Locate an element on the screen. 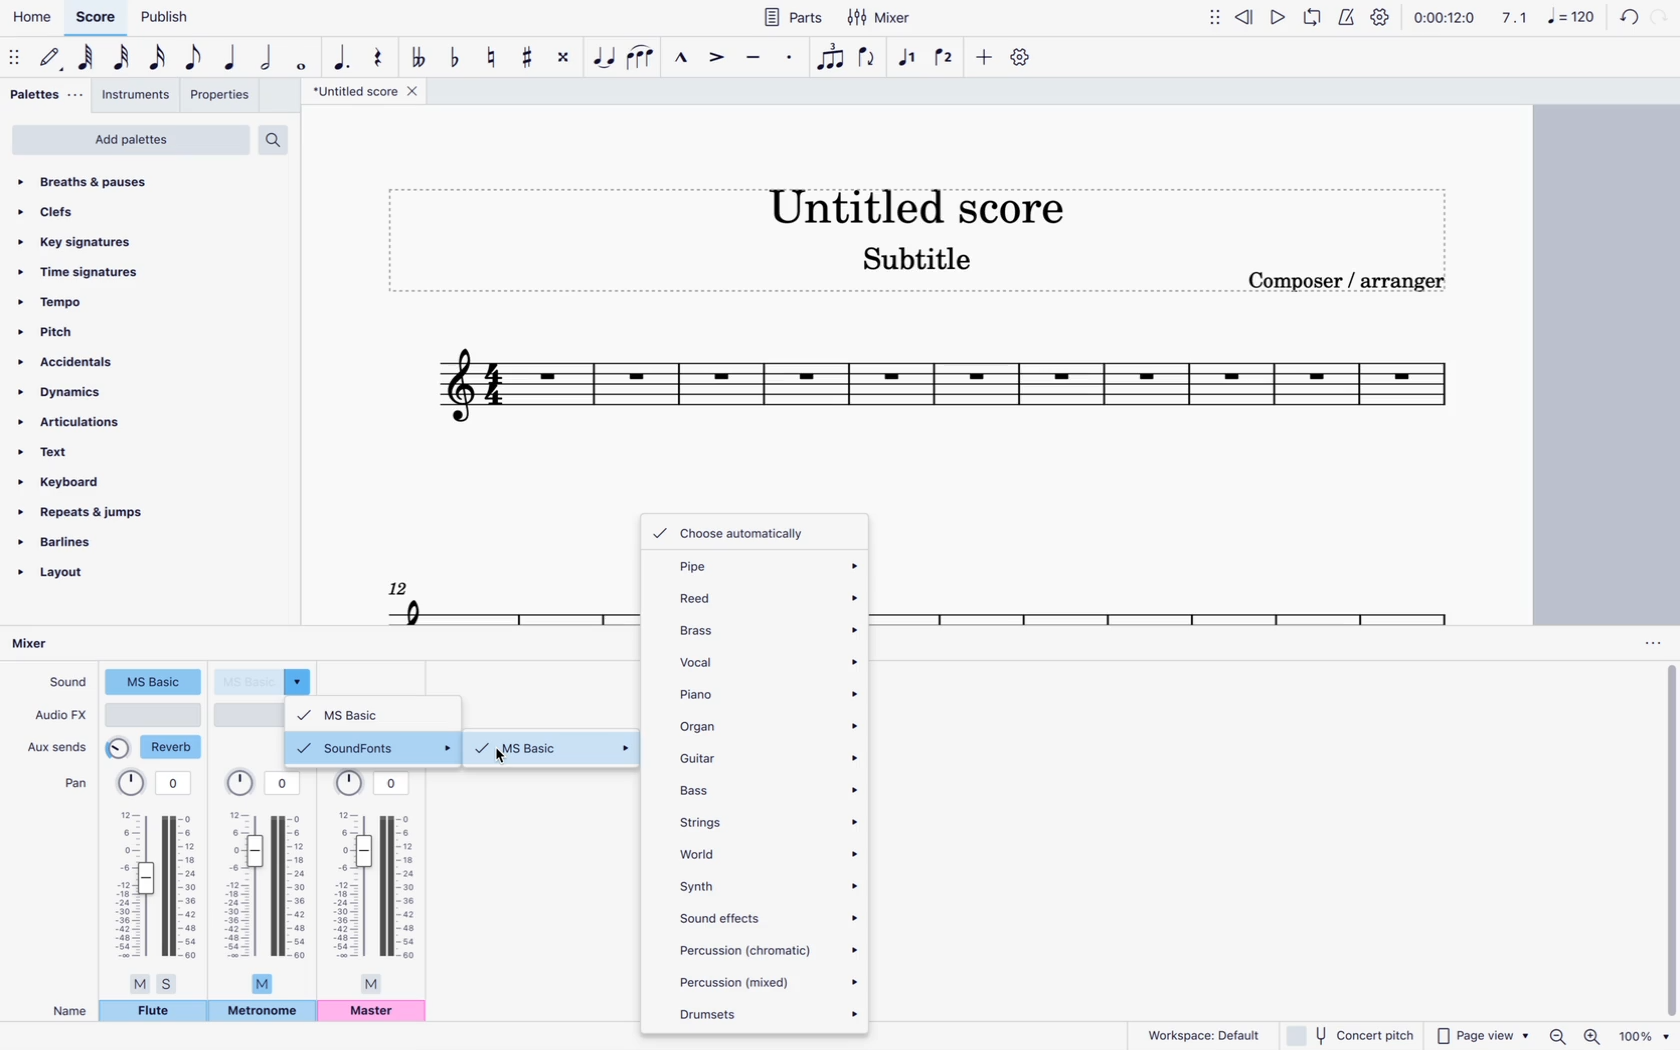 The image size is (1680, 1050). pan is located at coordinates (269, 883).